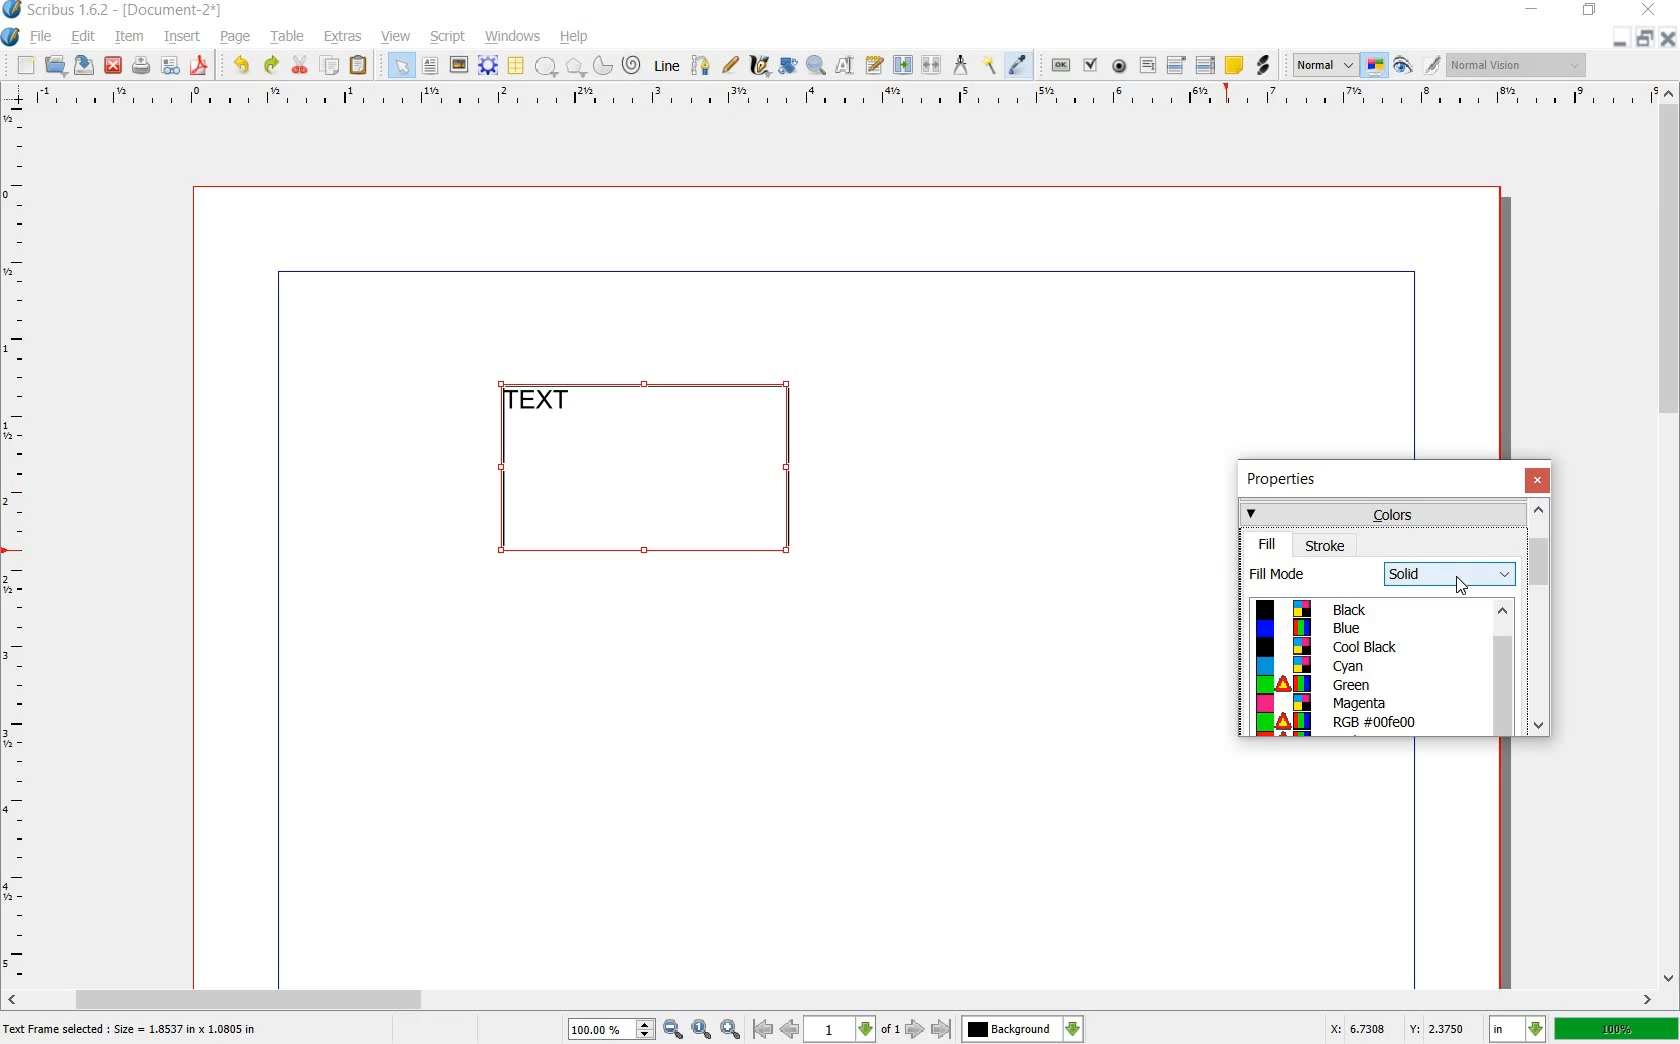 This screenshot has width=1680, height=1044. Describe the element at coordinates (128, 39) in the screenshot. I see `item` at that location.